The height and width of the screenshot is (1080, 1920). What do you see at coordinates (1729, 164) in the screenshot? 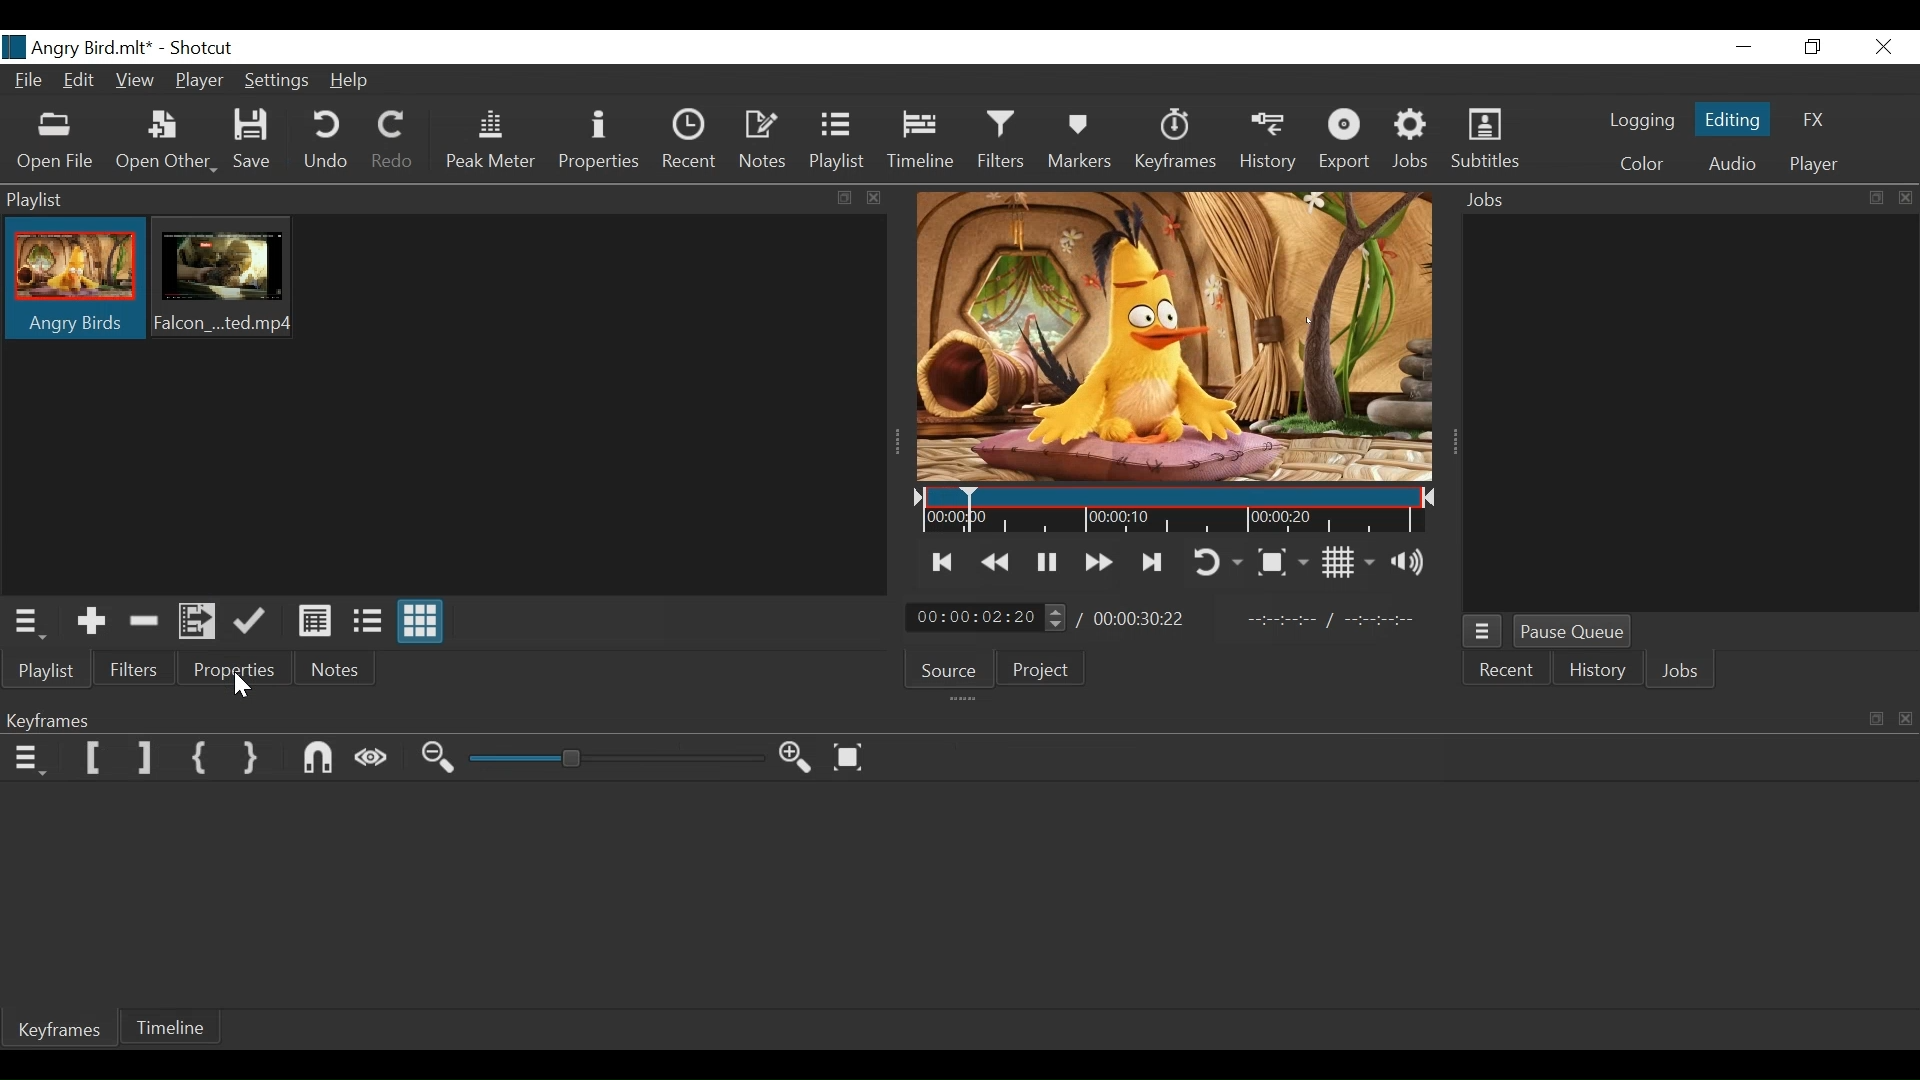
I see `Audio` at bounding box center [1729, 164].